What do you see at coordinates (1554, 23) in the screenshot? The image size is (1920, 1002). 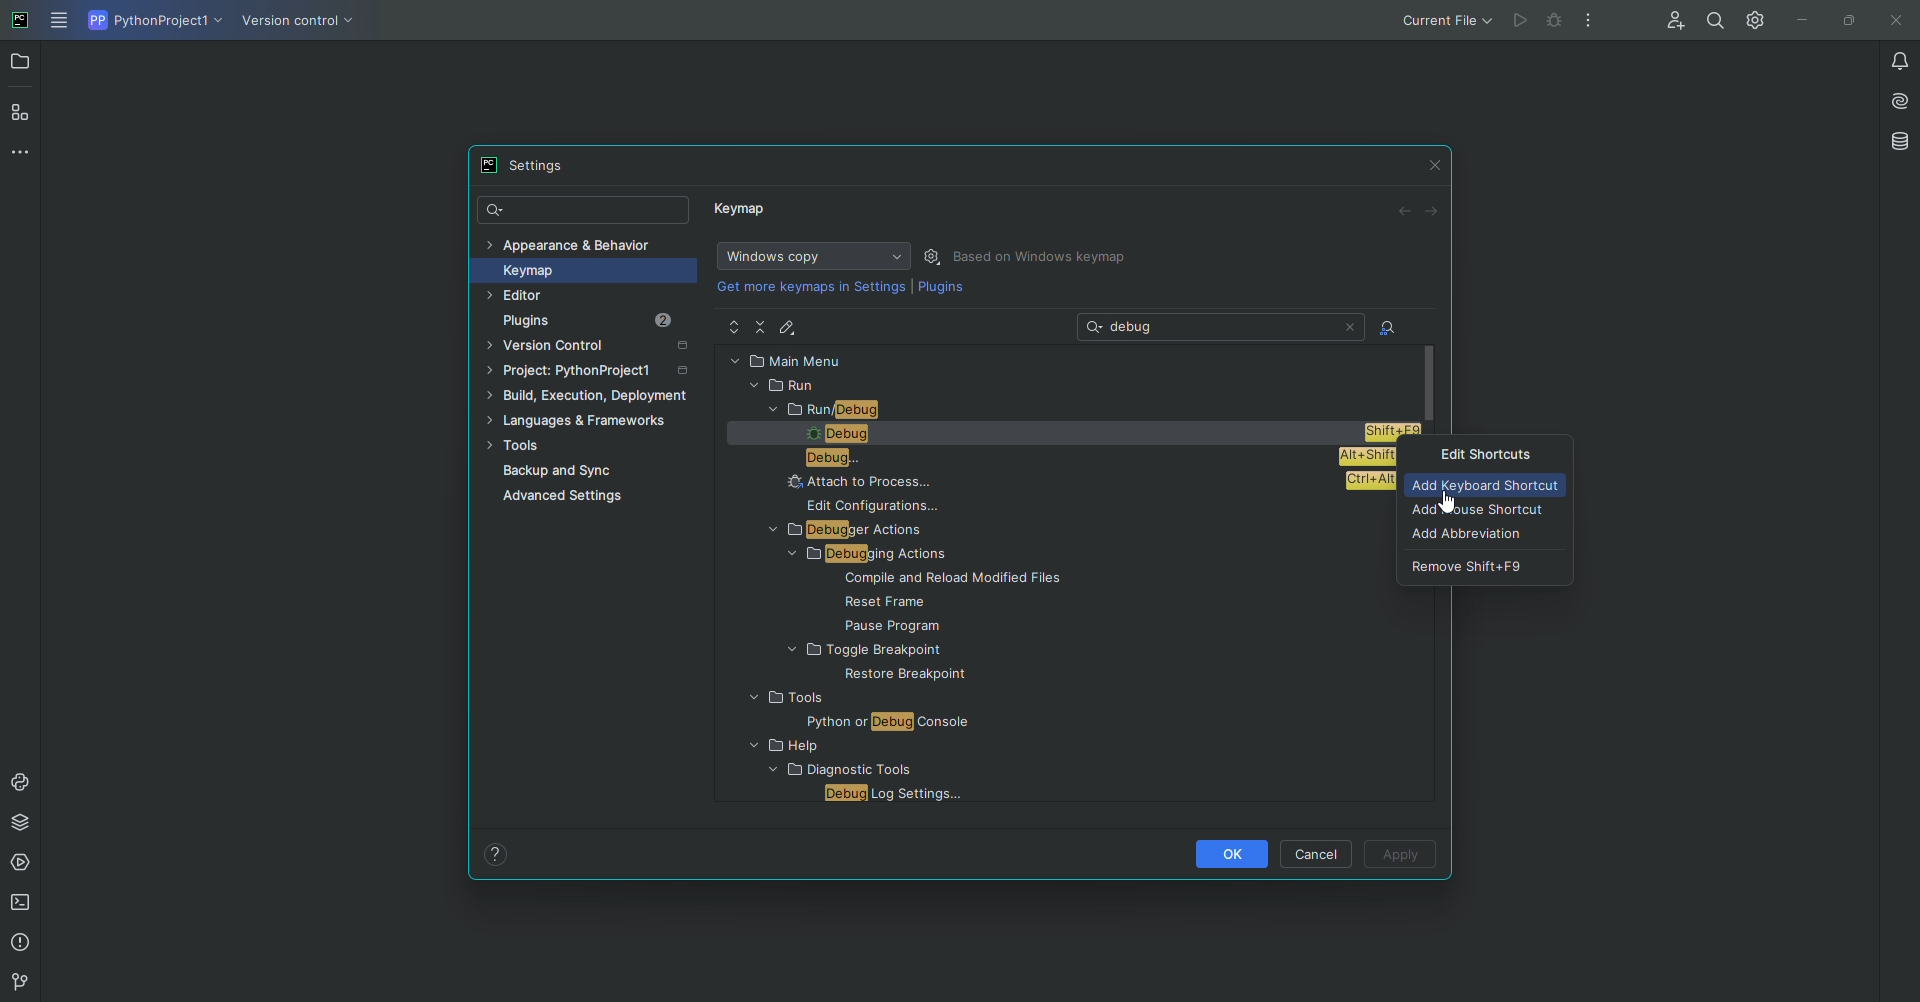 I see `debug` at bounding box center [1554, 23].